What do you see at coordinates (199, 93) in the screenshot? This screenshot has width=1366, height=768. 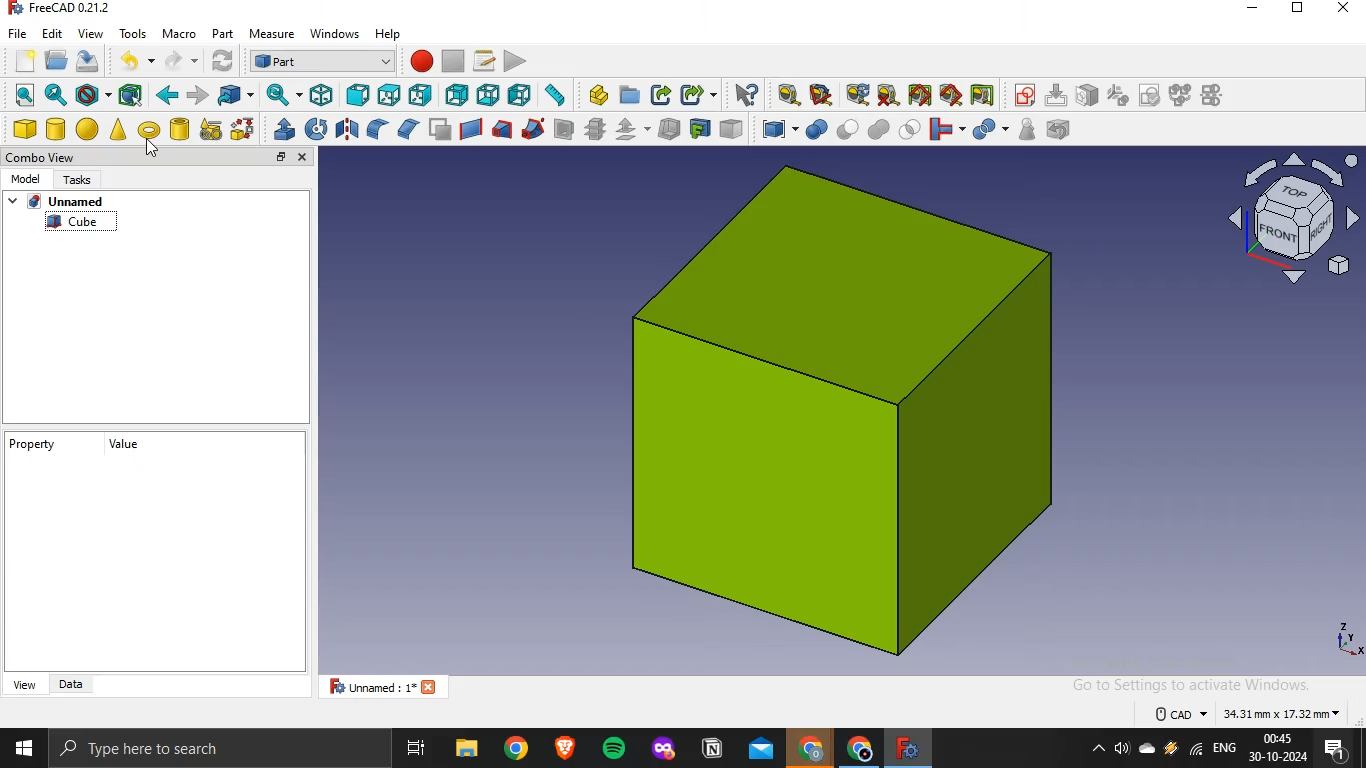 I see `forward` at bounding box center [199, 93].